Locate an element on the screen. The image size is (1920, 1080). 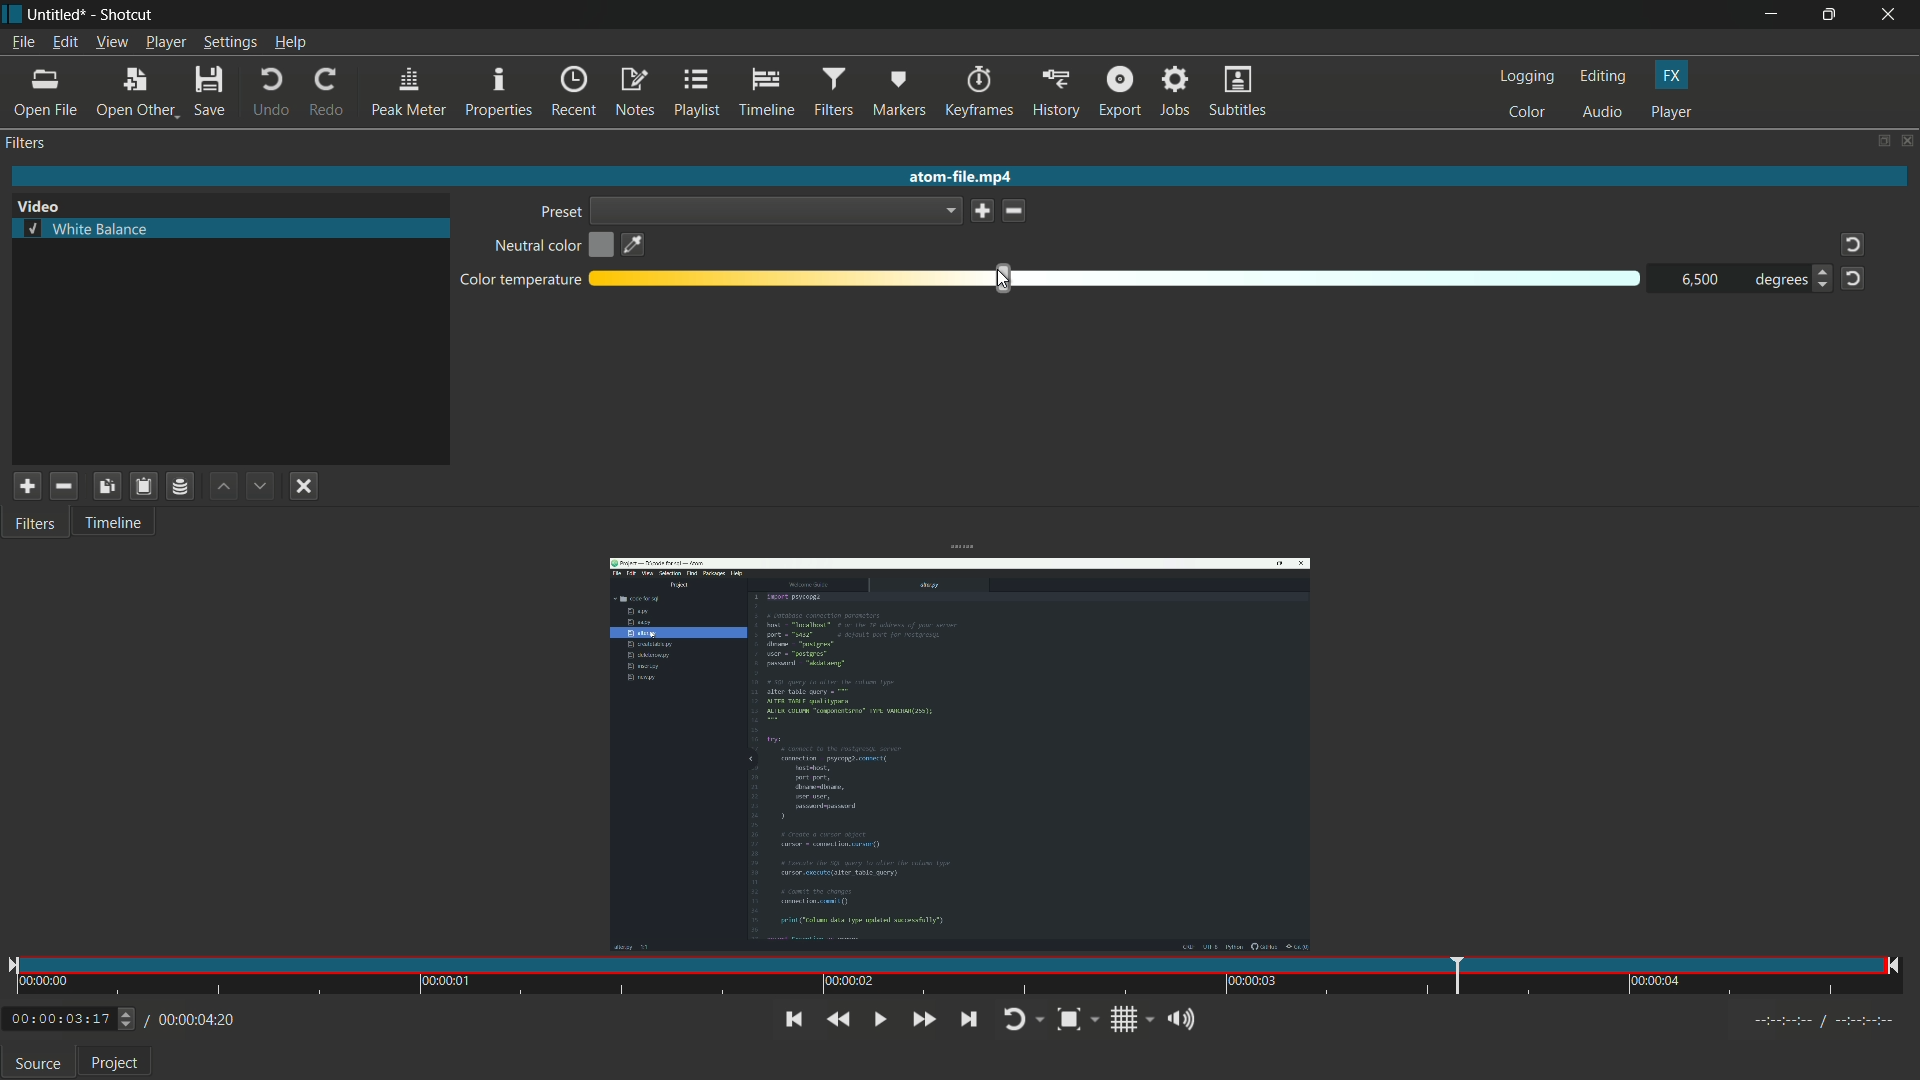
untitled (file name) is located at coordinates (57, 15).